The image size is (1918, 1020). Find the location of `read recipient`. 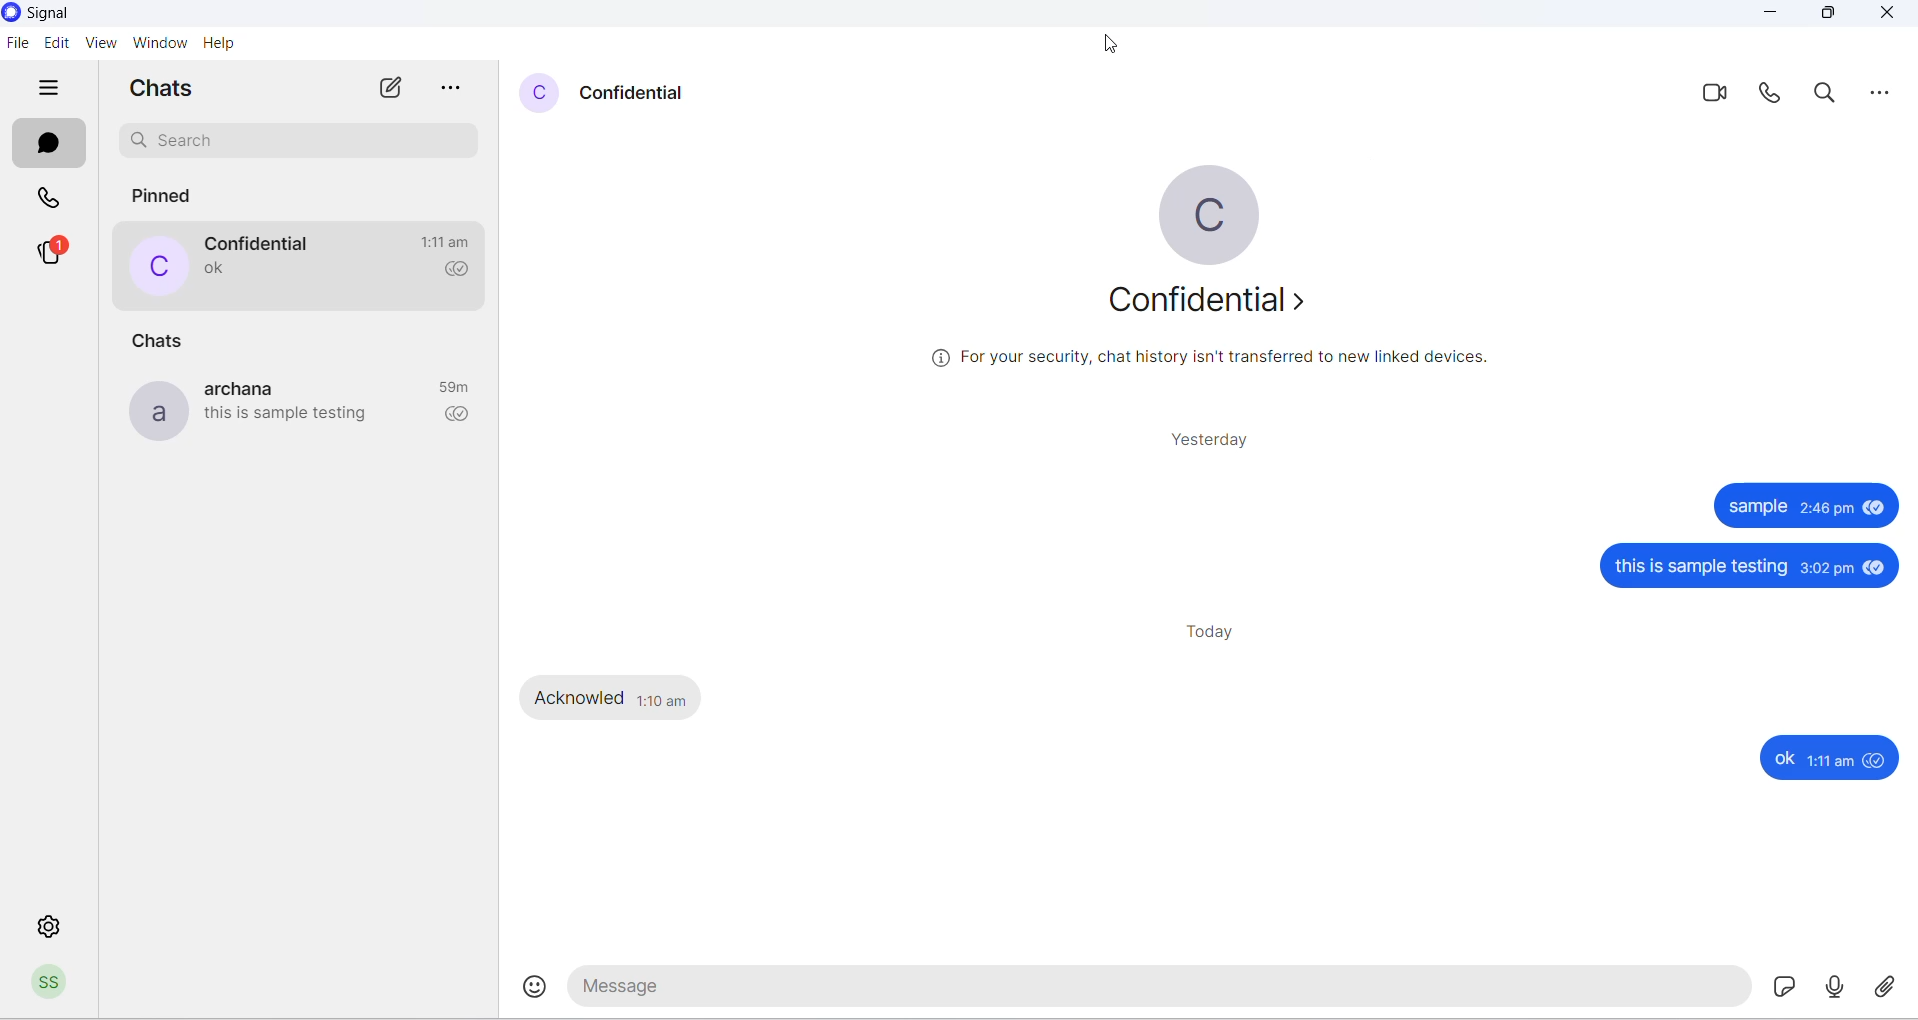

read recipient is located at coordinates (457, 414).